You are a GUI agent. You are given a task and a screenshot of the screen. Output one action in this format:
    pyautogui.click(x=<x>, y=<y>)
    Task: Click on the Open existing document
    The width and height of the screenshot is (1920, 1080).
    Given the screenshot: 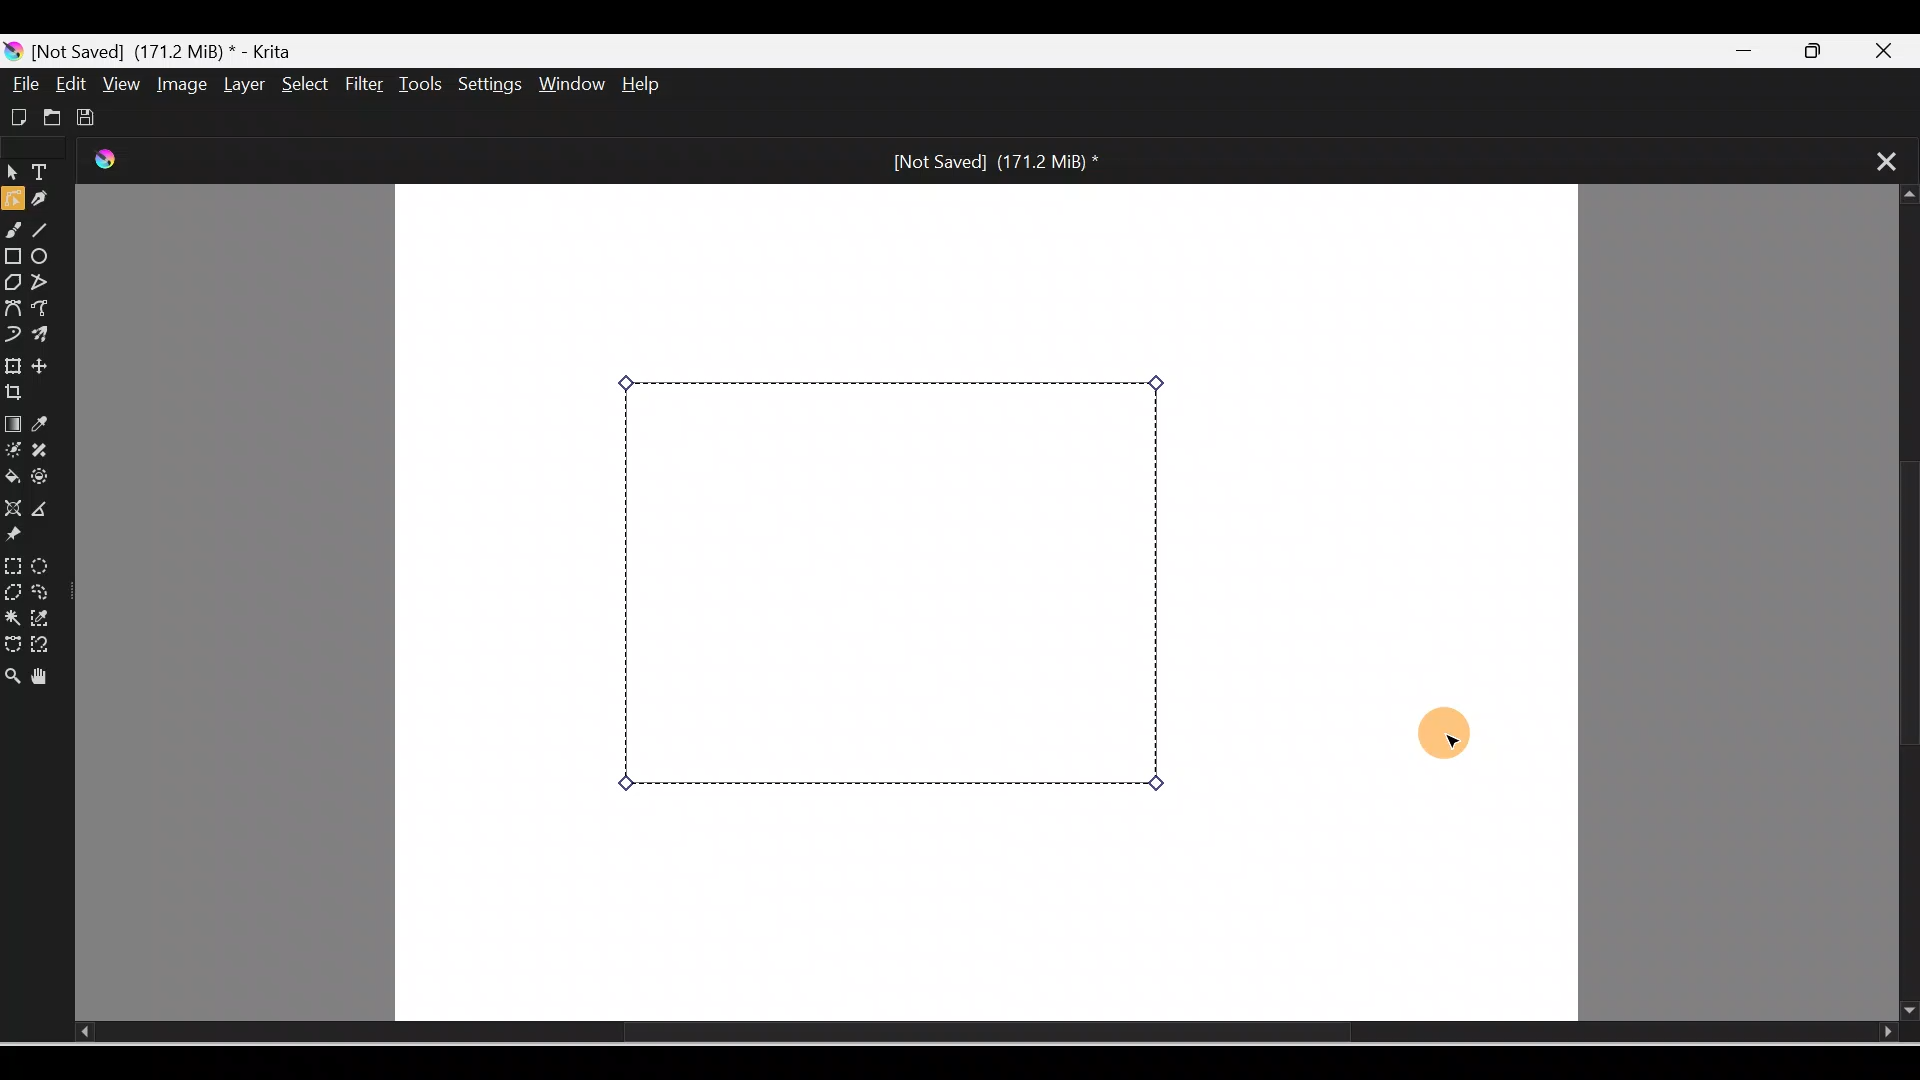 What is the action you would take?
    pyautogui.click(x=49, y=117)
    